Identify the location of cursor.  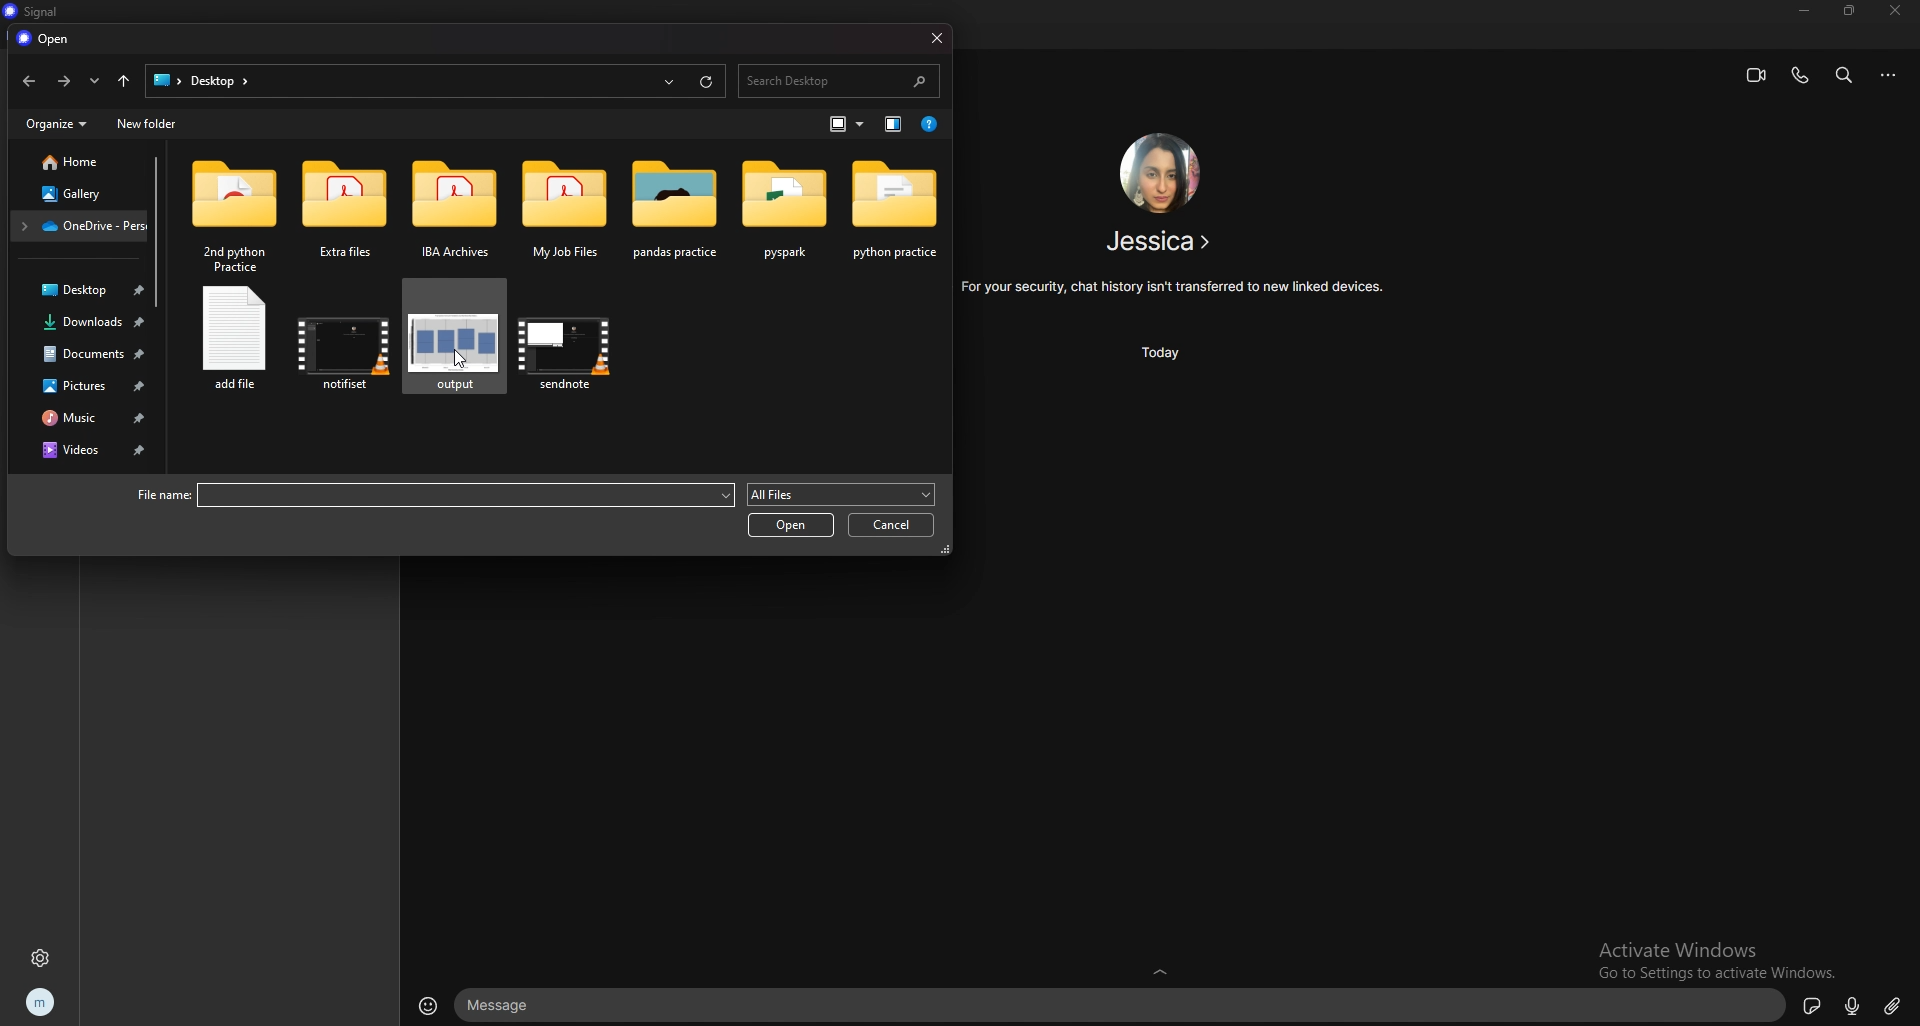
(463, 358).